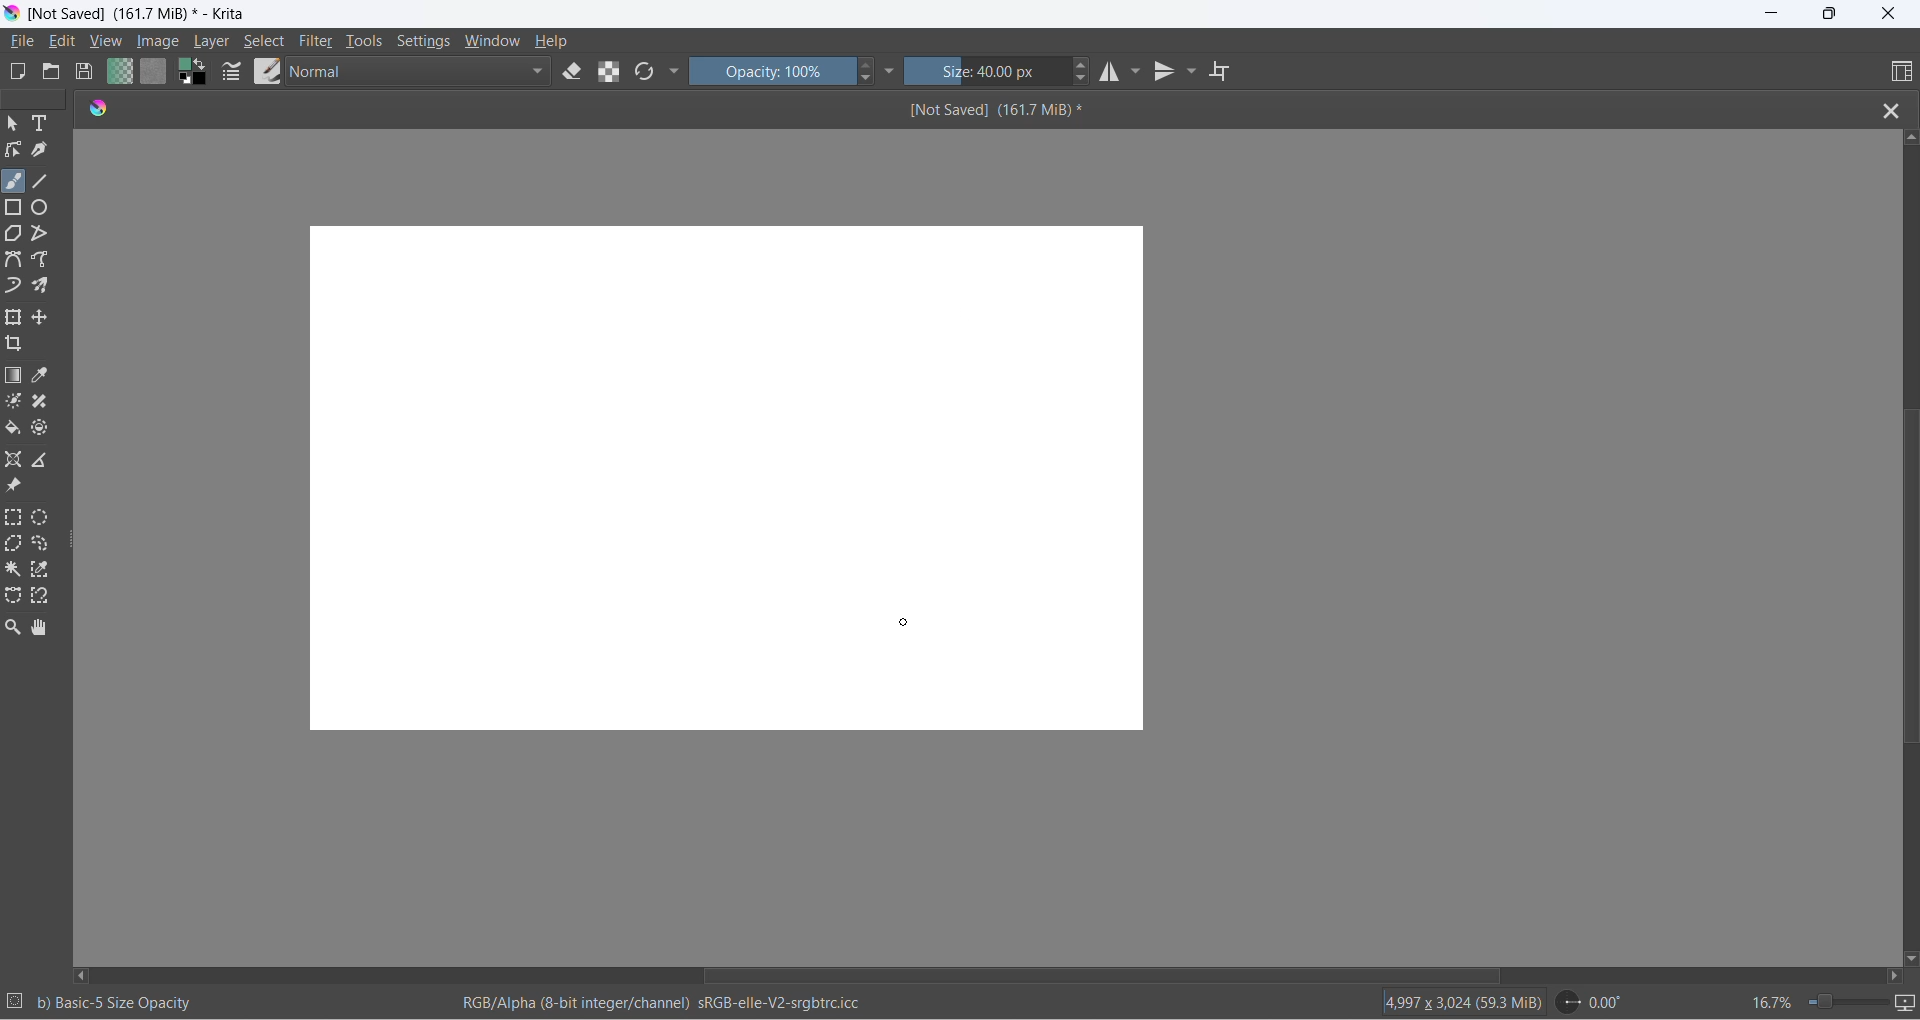 The width and height of the screenshot is (1920, 1020). I want to click on brush settings, so click(233, 76).